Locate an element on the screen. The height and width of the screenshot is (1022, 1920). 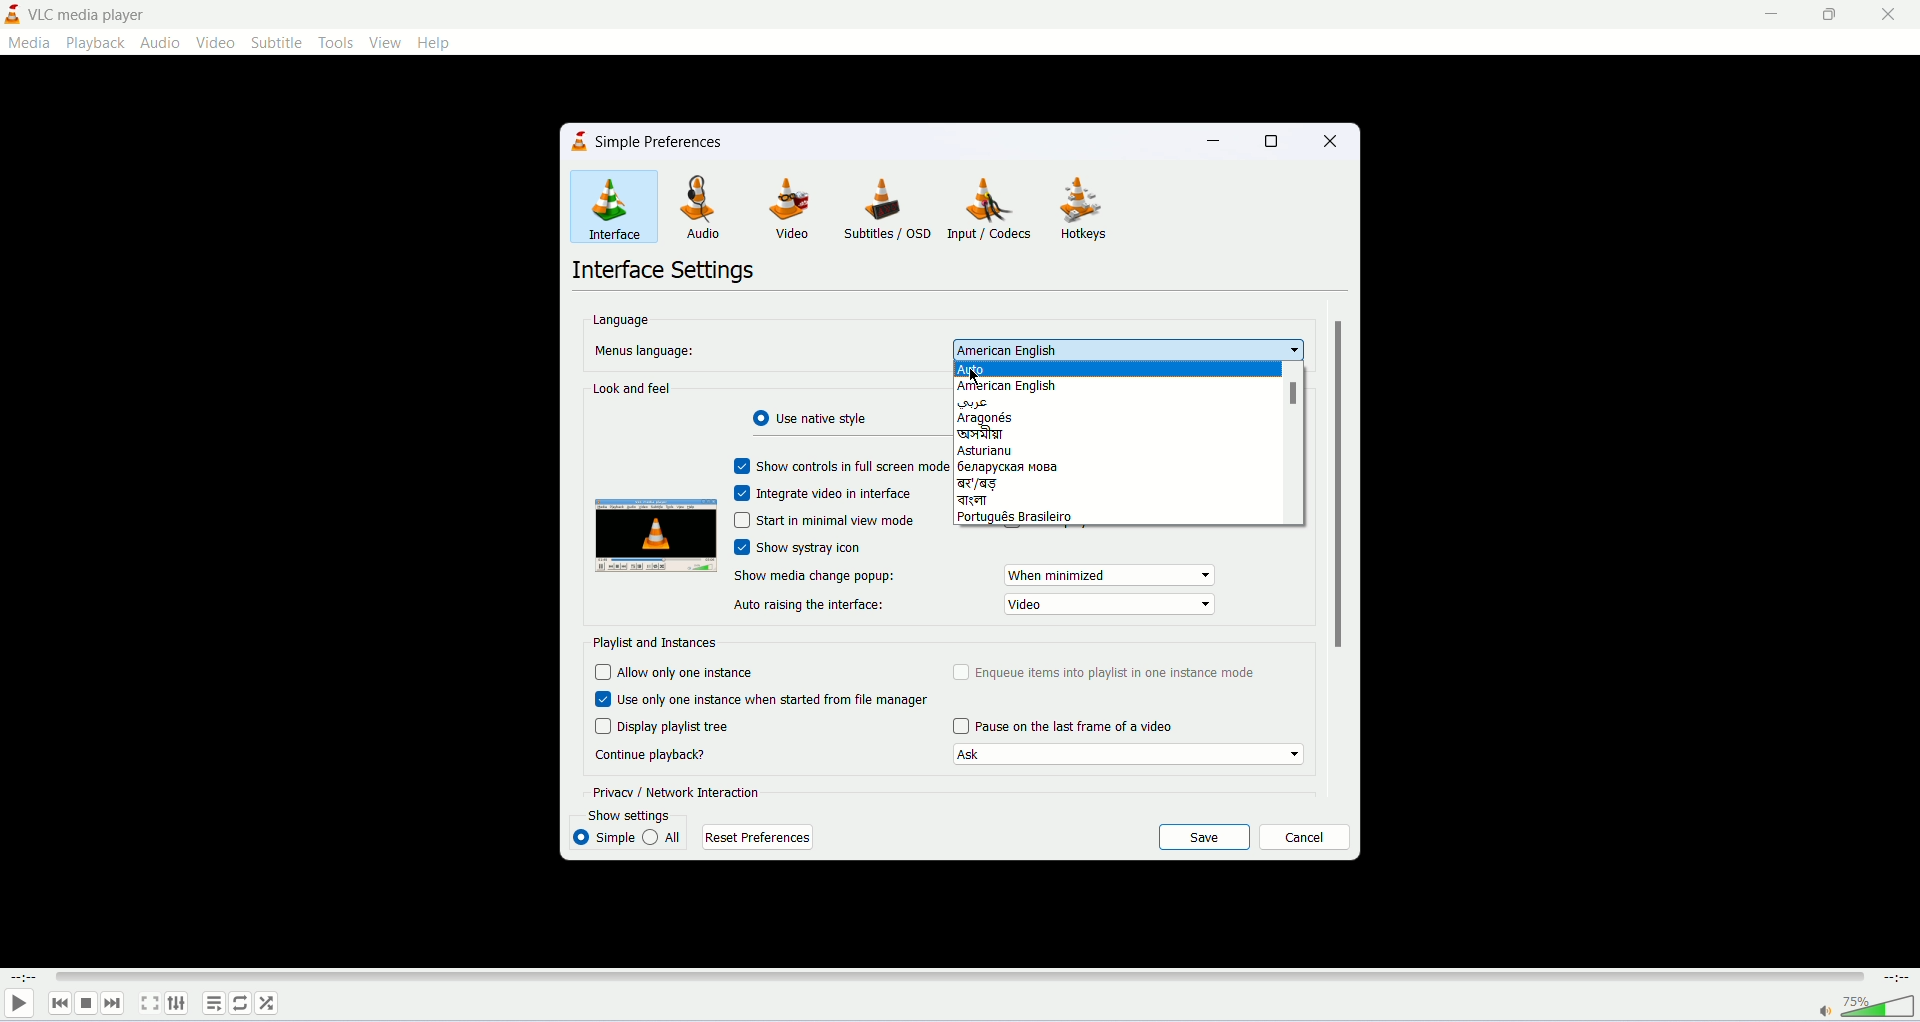
vlc media player is located at coordinates (86, 16).